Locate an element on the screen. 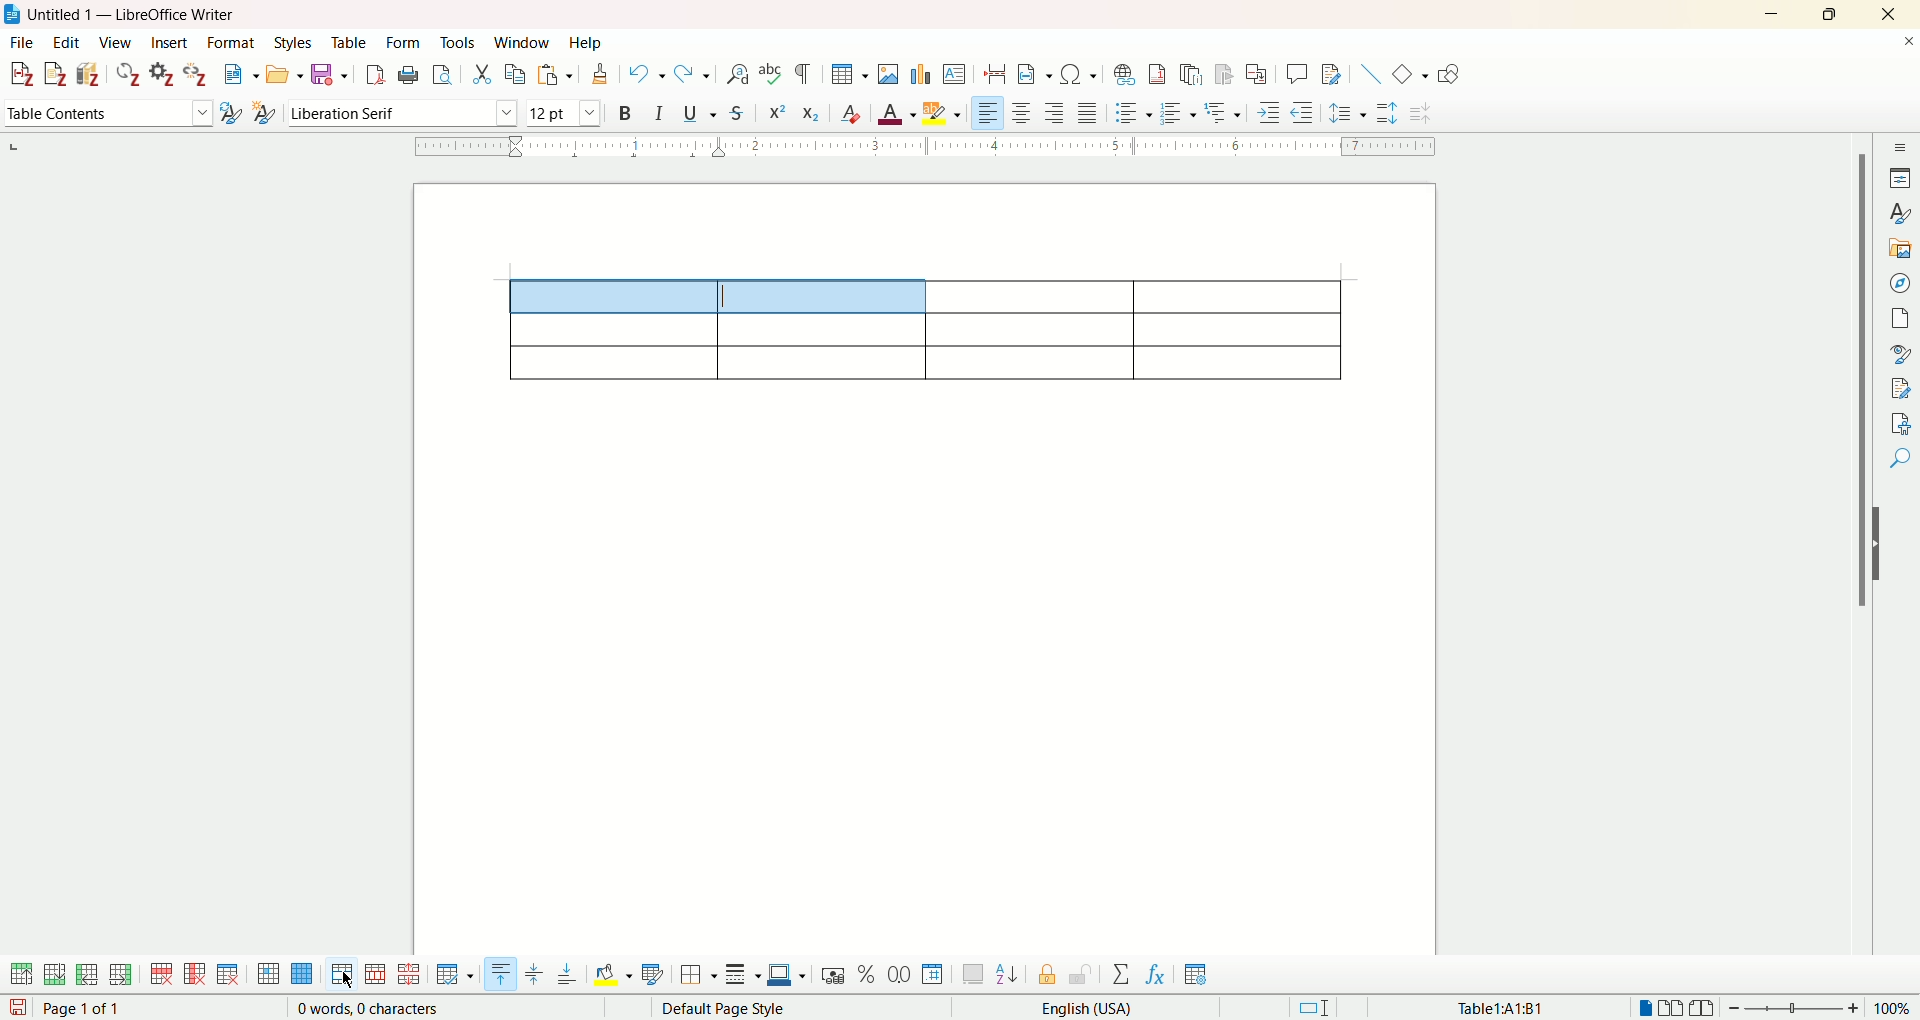 The image size is (1920, 1020). protect cell is located at coordinates (1047, 970).